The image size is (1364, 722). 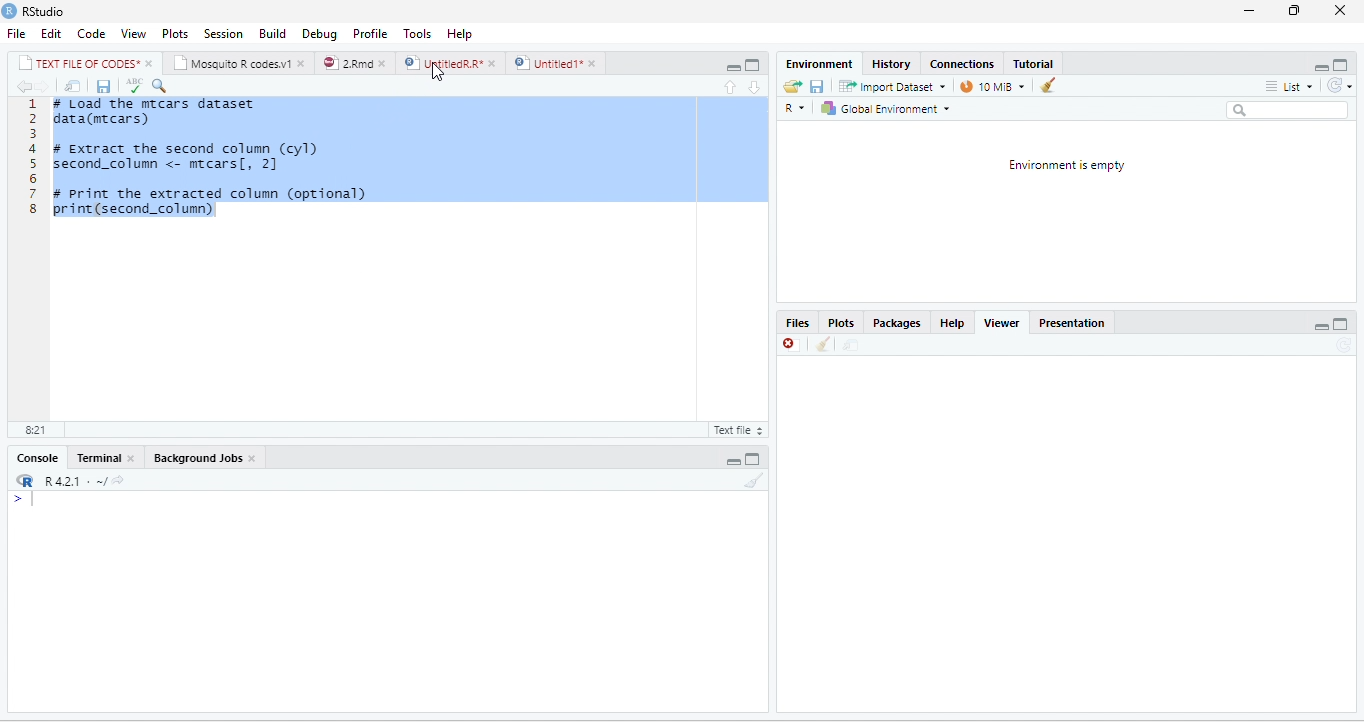 What do you see at coordinates (33, 119) in the screenshot?
I see `2` at bounding box center [33, 119].